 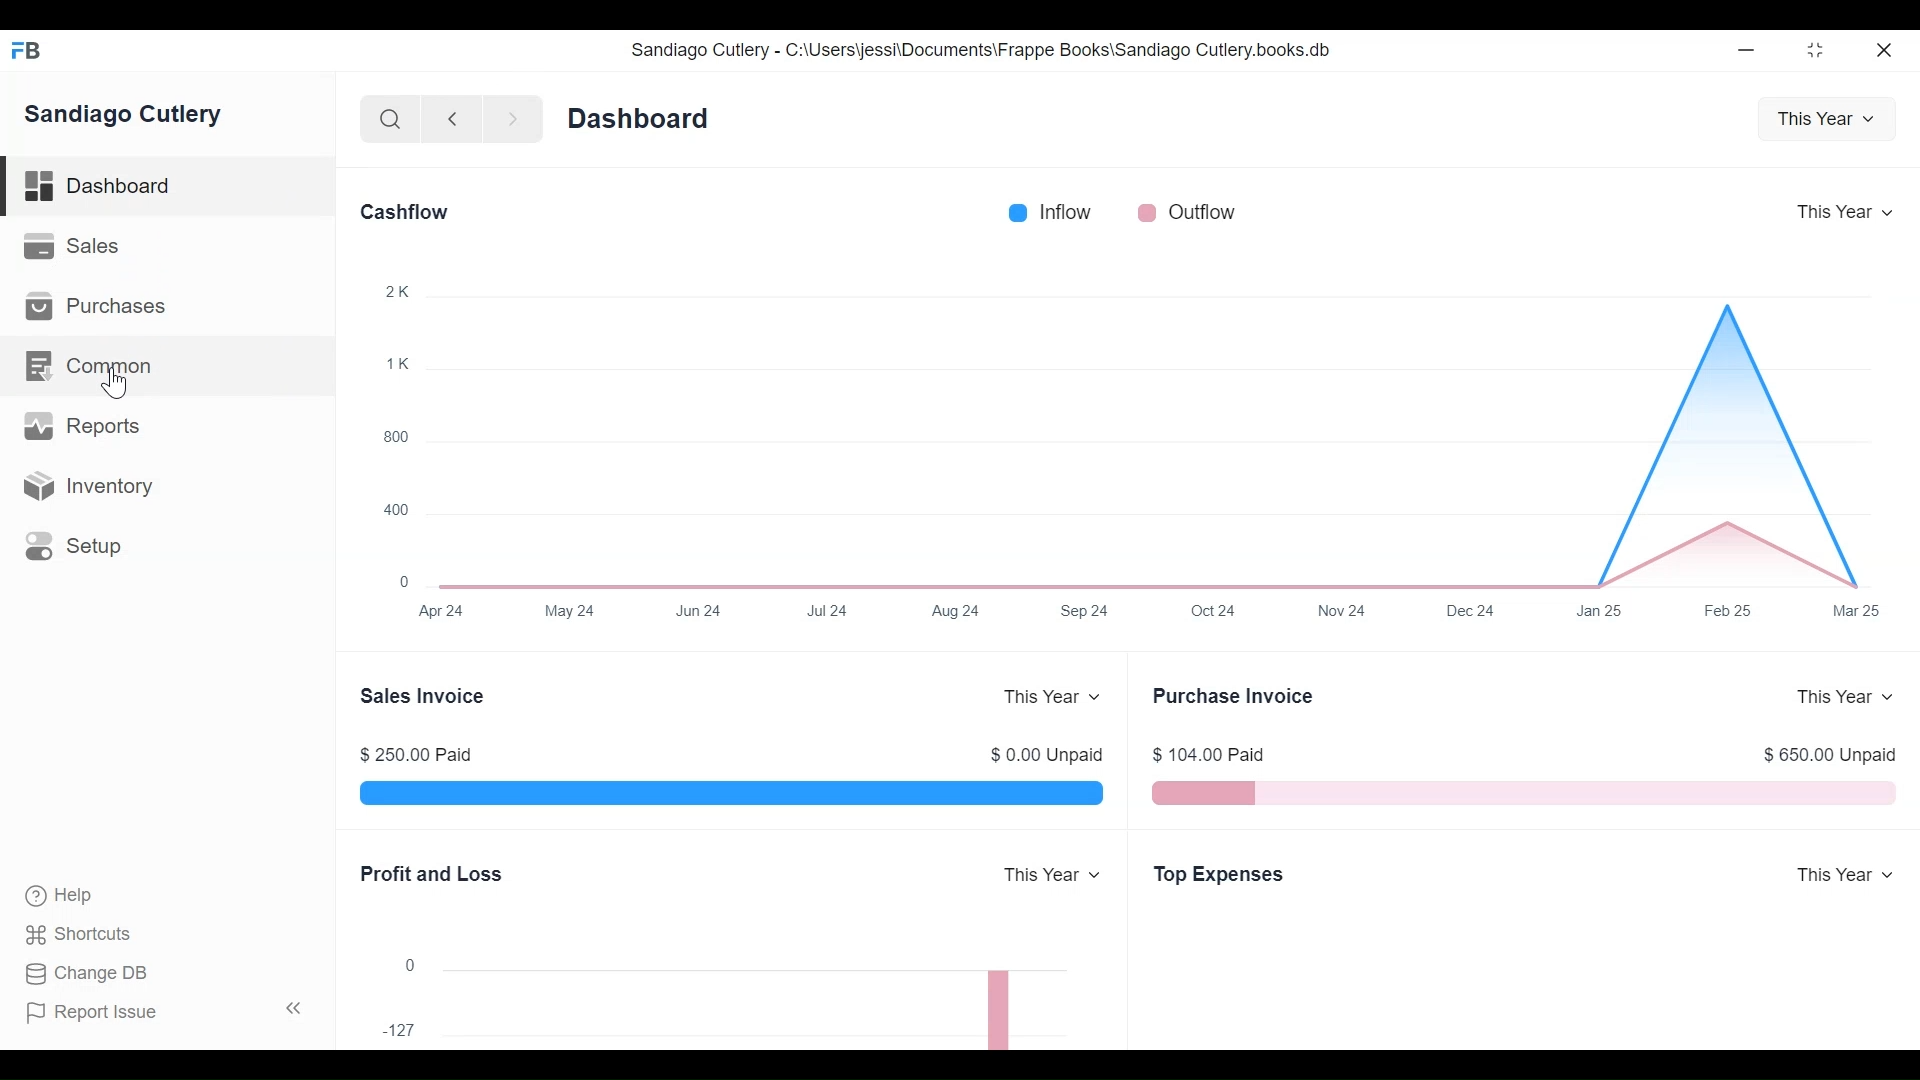 I want to click on Change DB, so click(x=78, y=975).